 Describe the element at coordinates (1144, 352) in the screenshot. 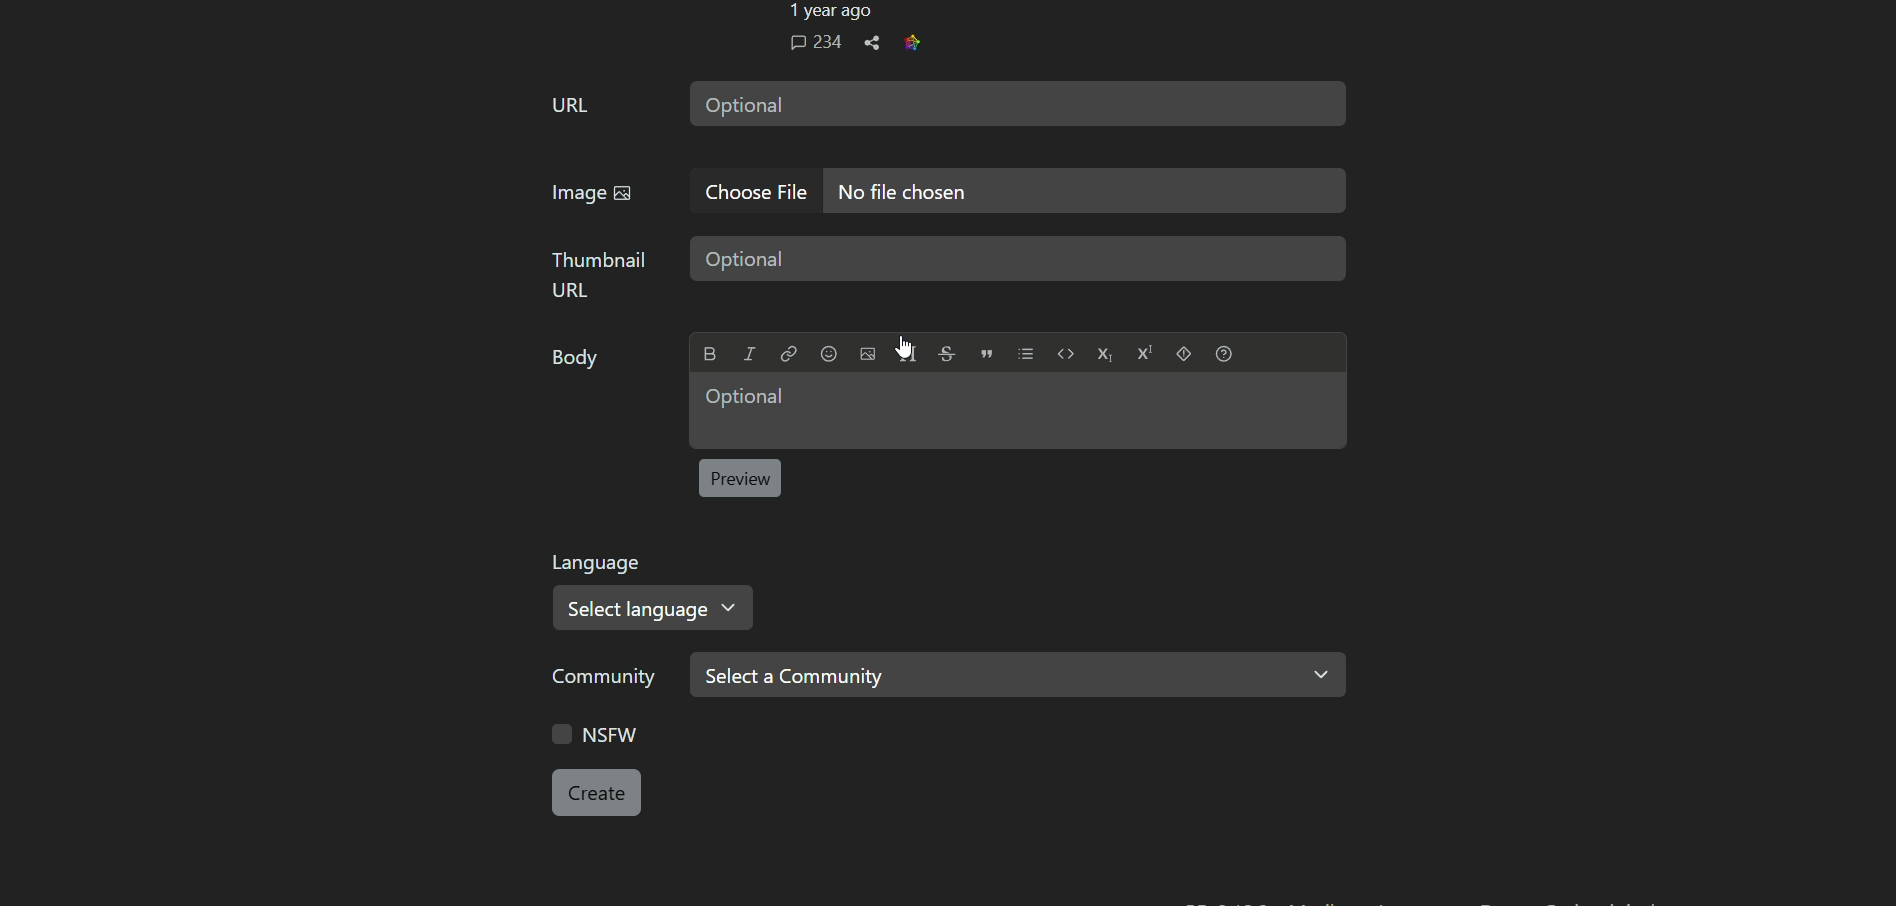

I see `Superscript` at that location.